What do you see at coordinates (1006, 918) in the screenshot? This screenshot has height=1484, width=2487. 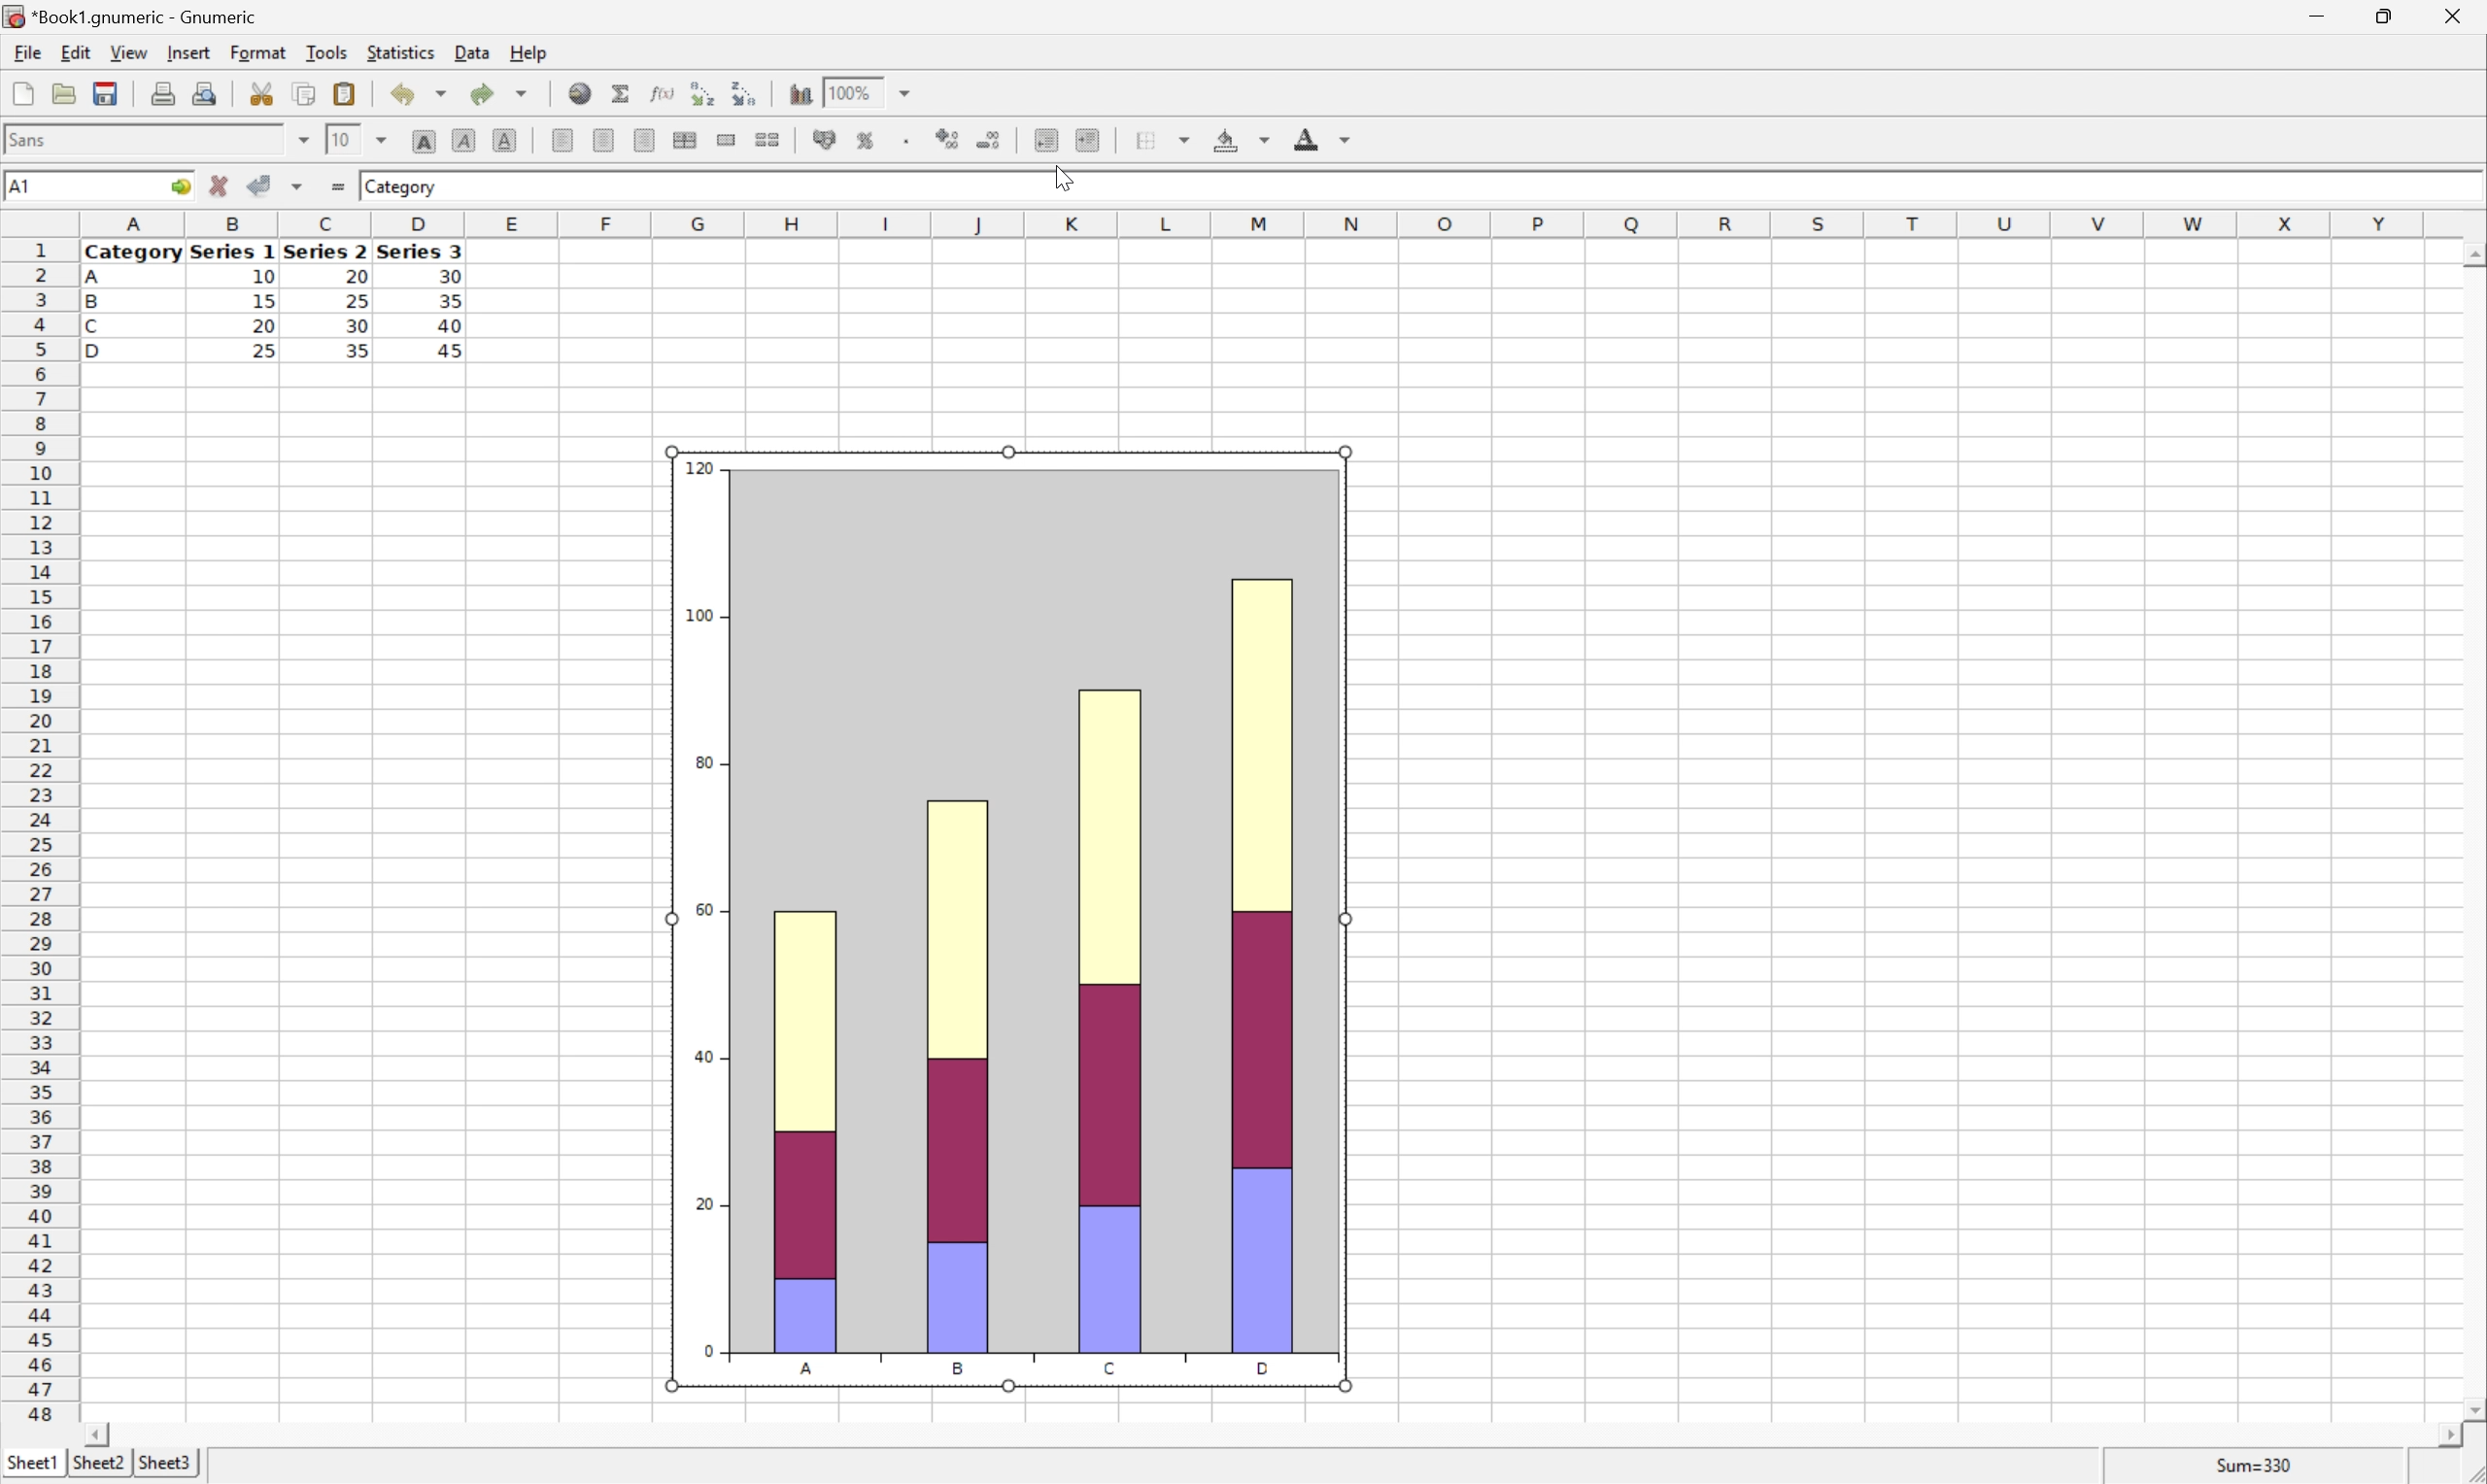 I see `Chart` at bounding box center [1006, 918].